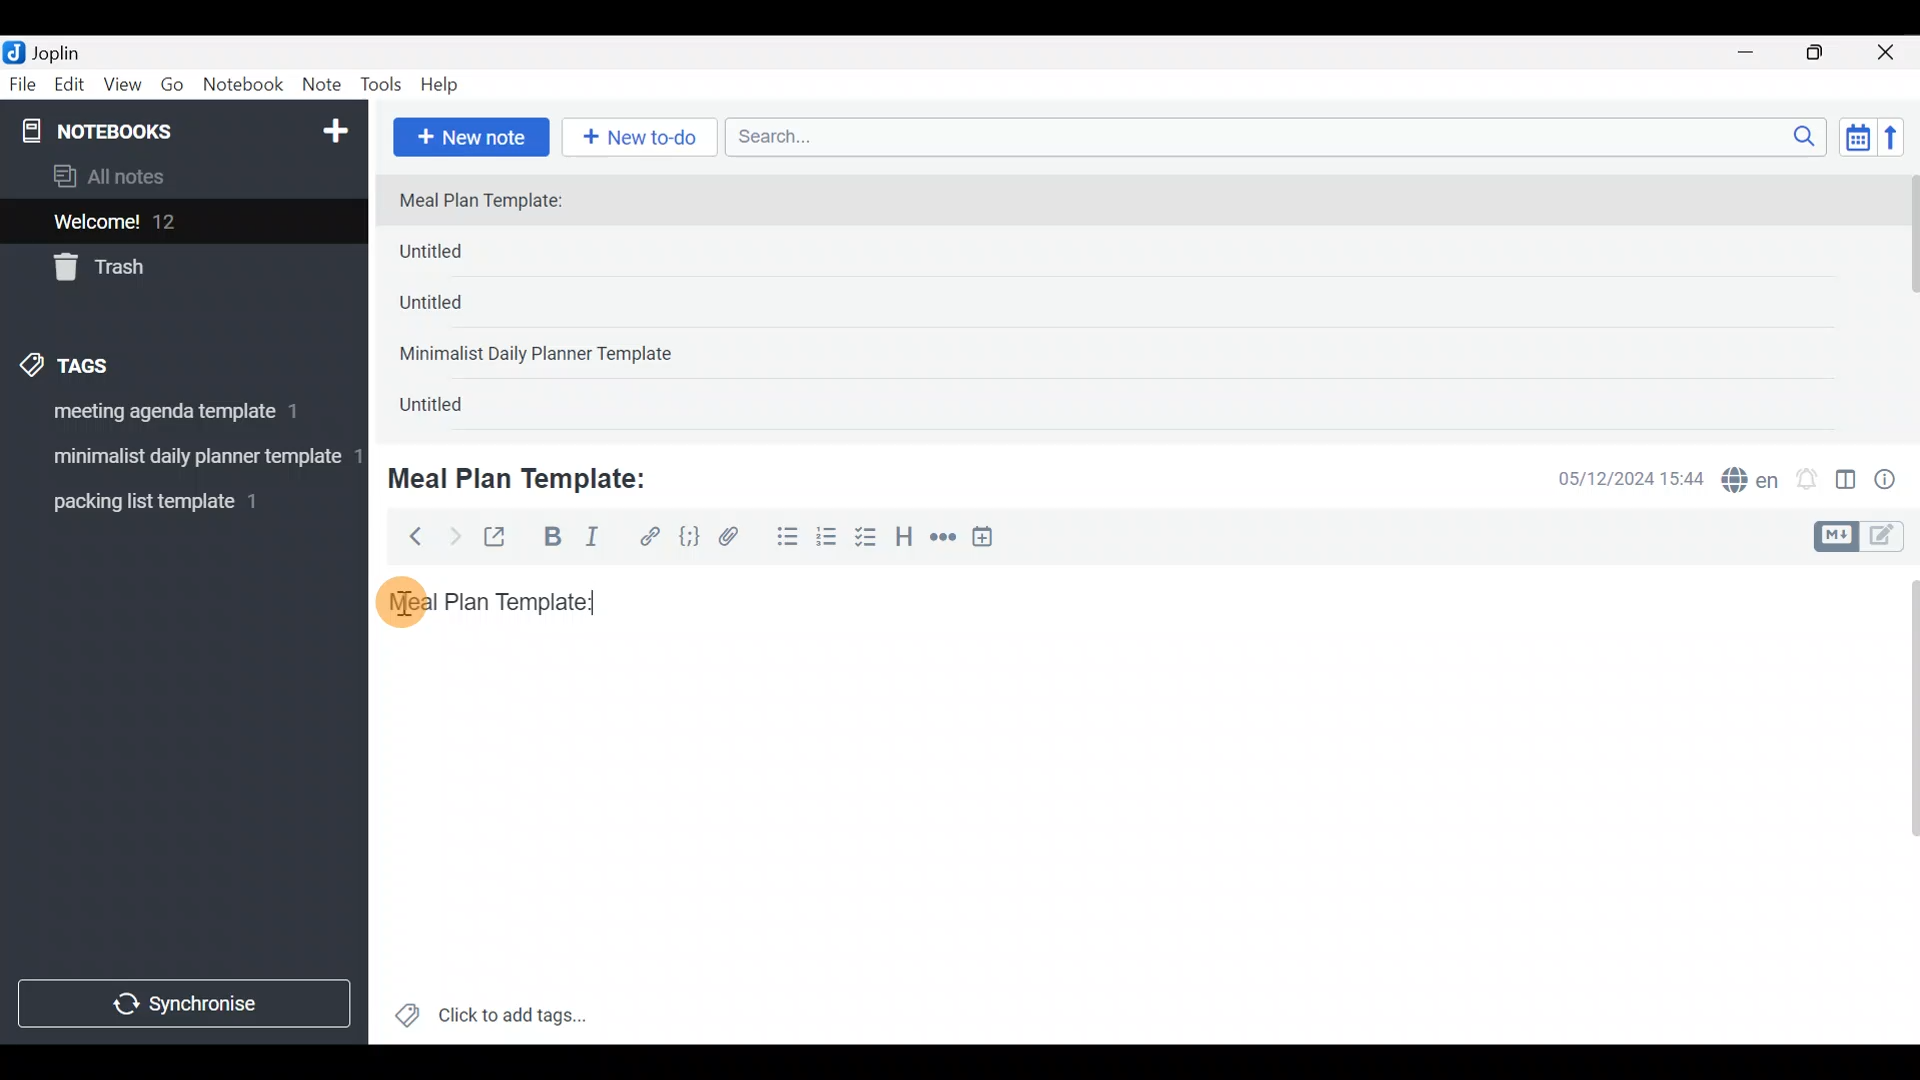 The width and height of the screenshot is (1920, 1080). I want to click on Numbered list, so click(827, 541).